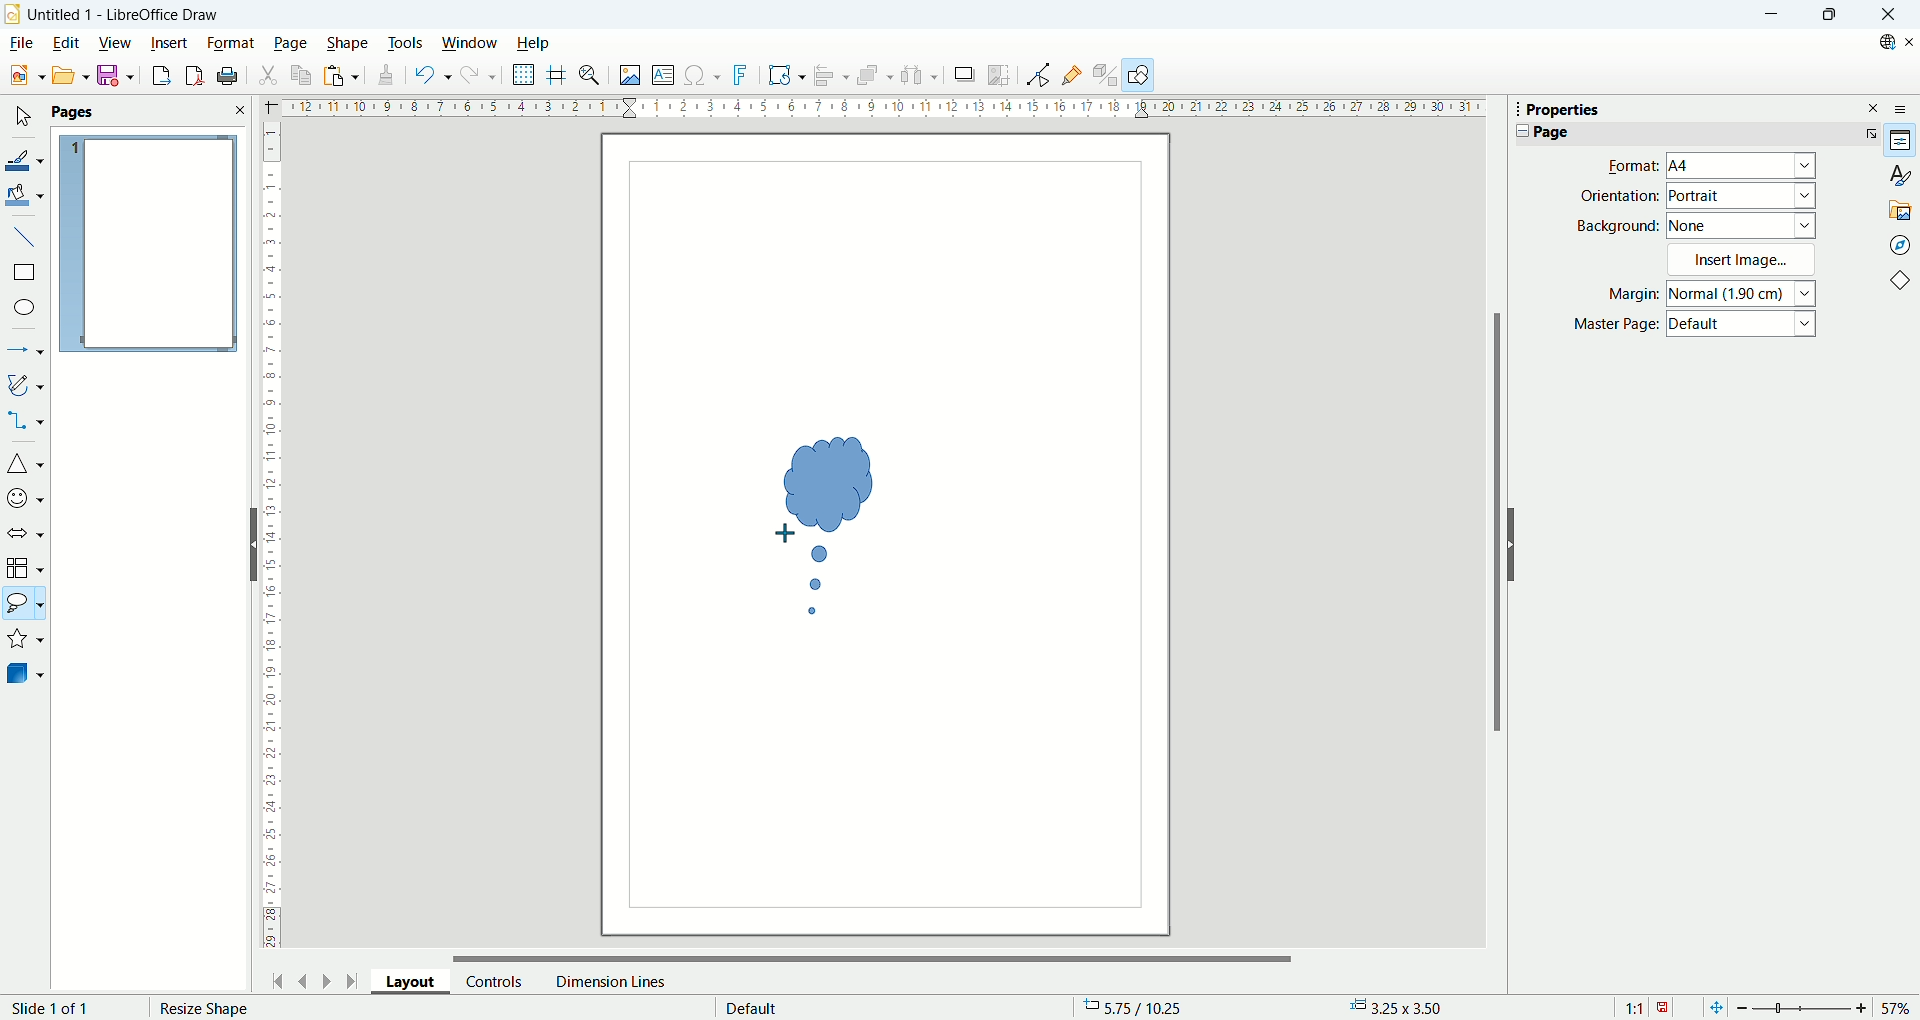 The image size is (1920, 1020). Describe the element at coordinates (272, 540) in the screenshot. I see `Vetical ruler` at that location.